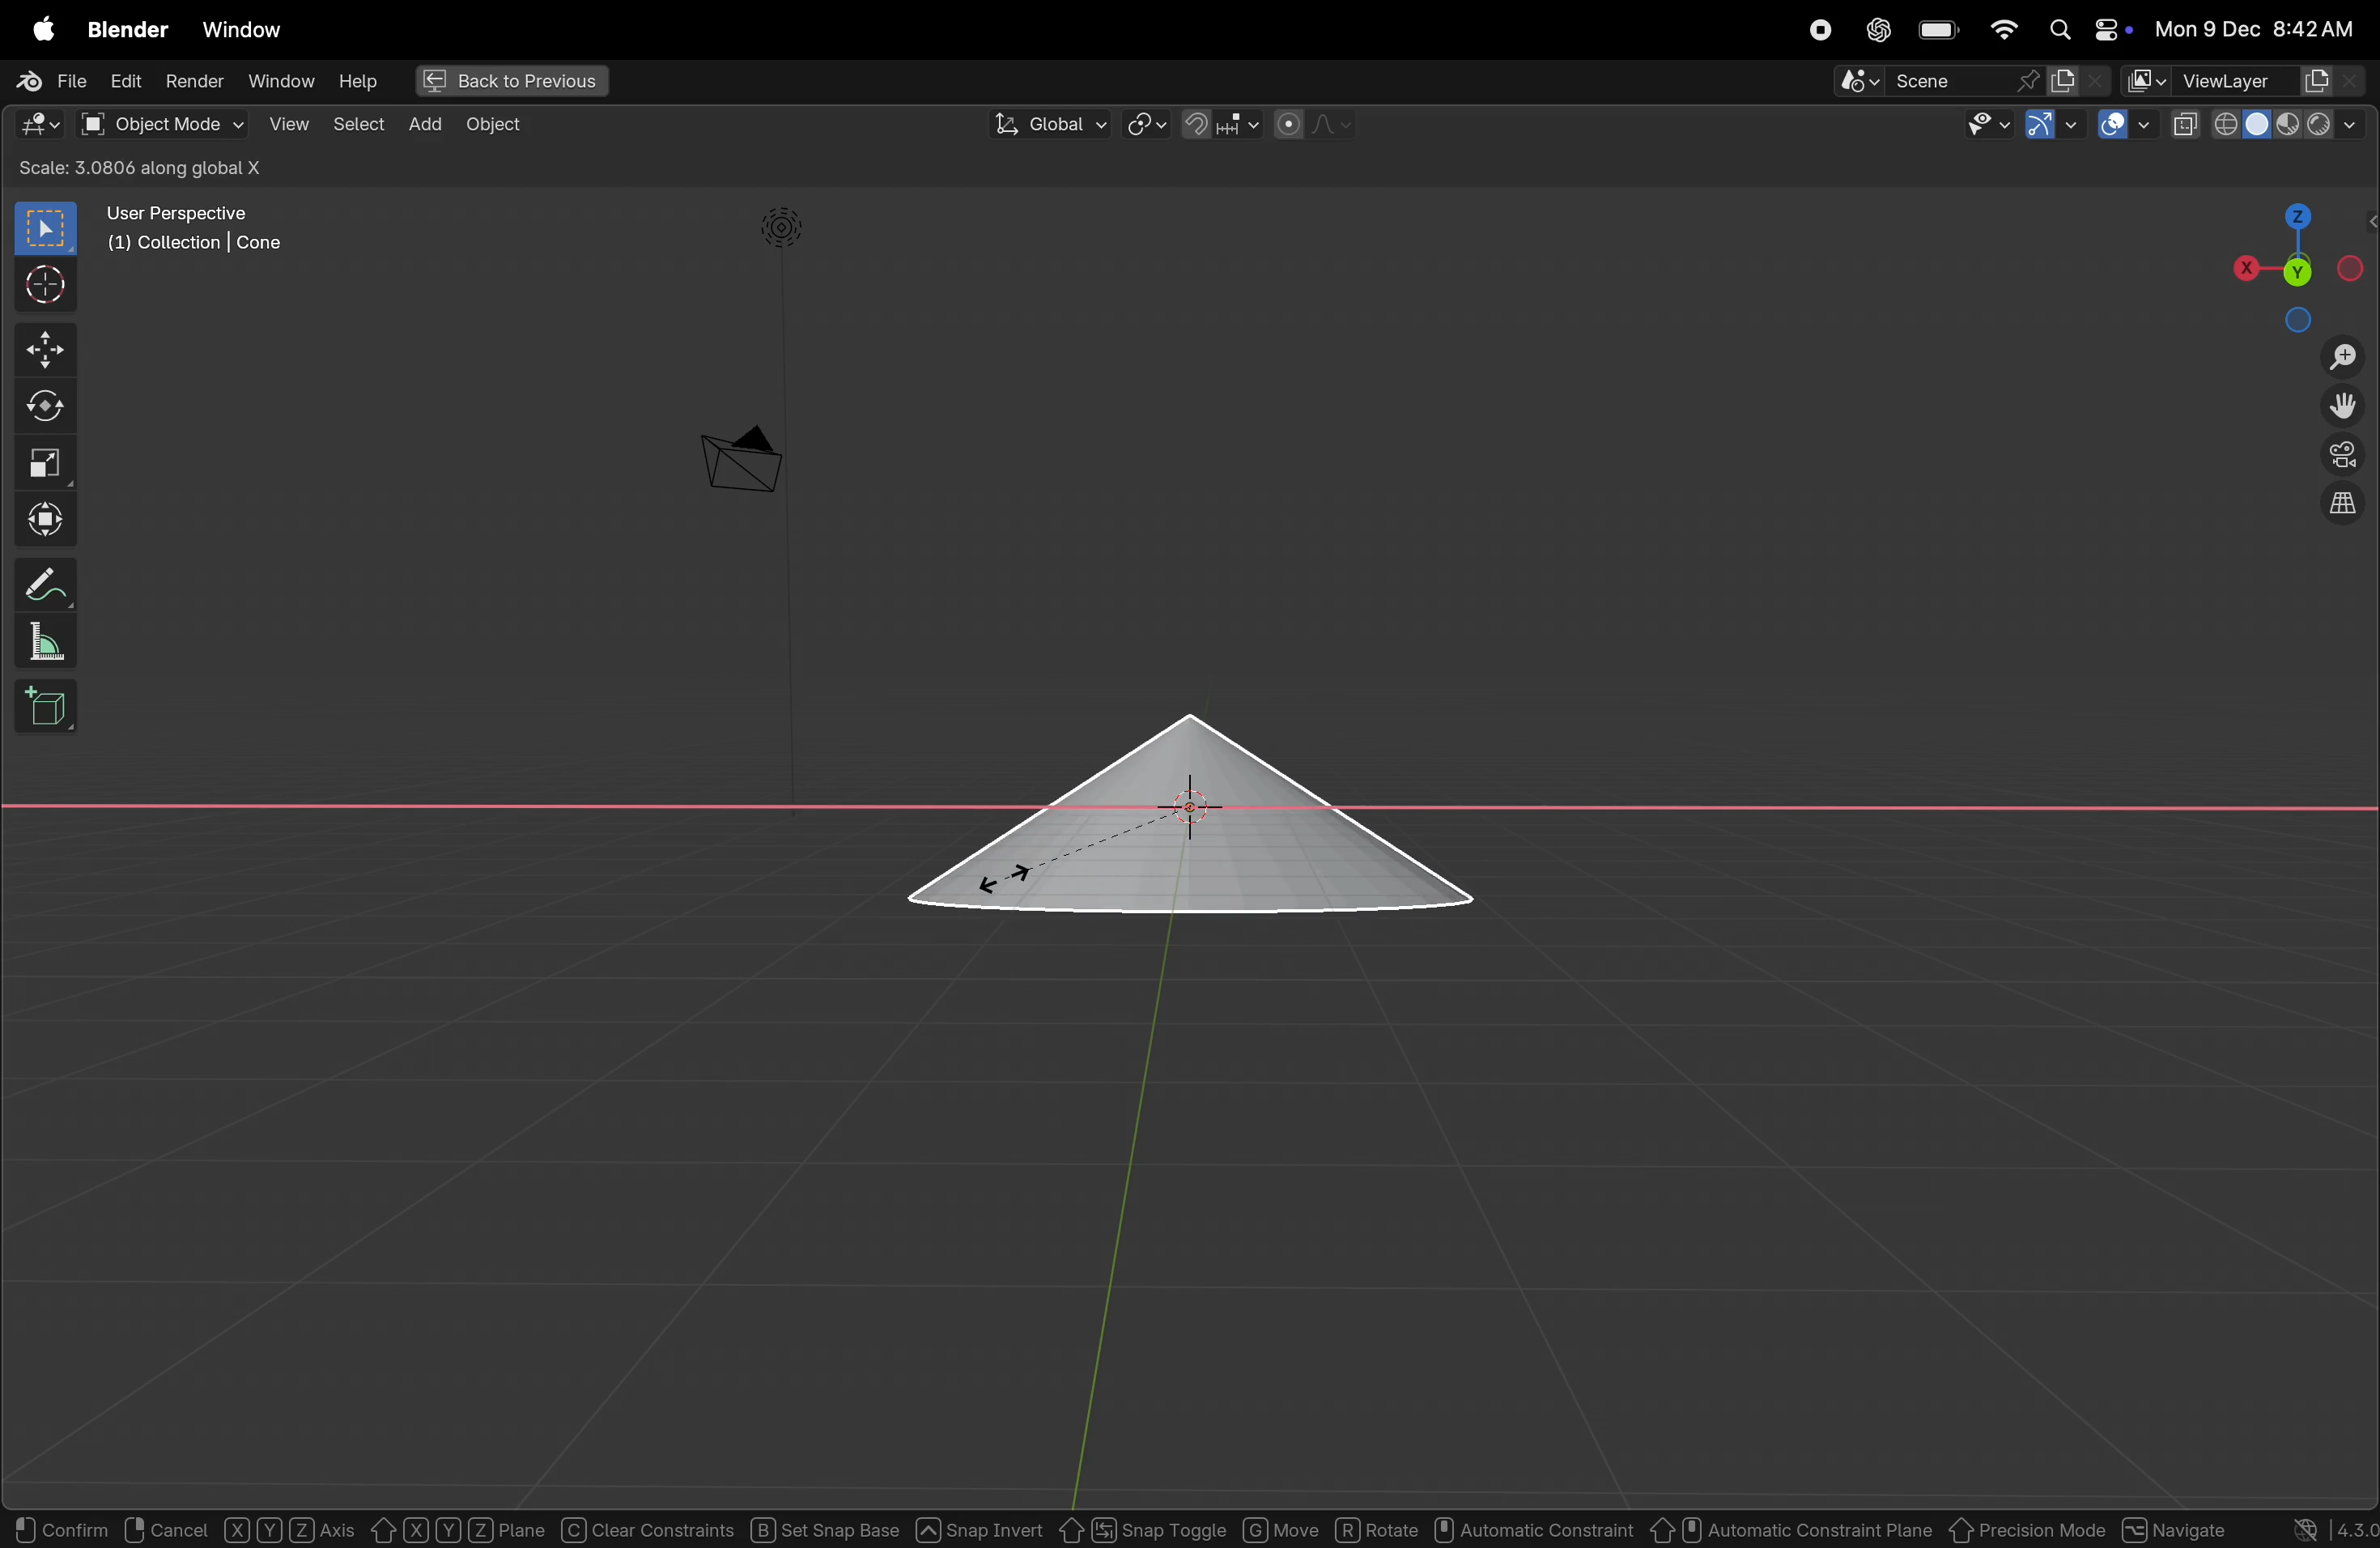 This screenshot has height=1548, width=2380. Describe the element at coordinates (39, 583) in the screenshot. I see `annotate` at that location.